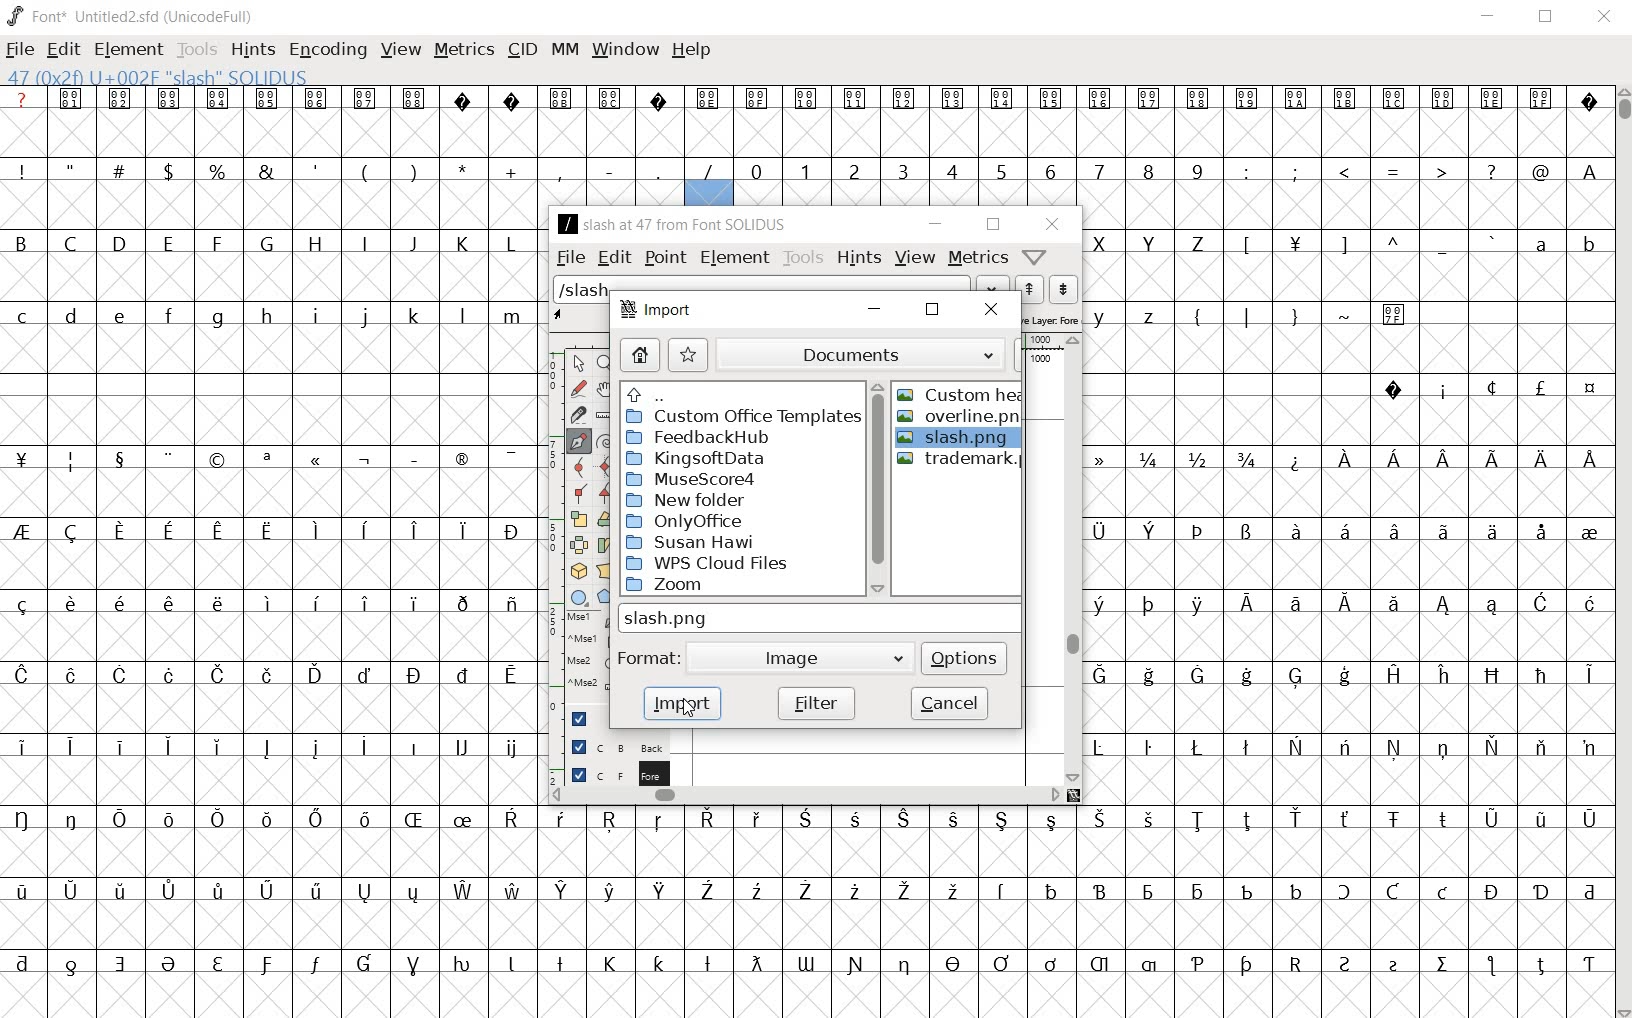  I want to click on scrollbar, so click(876, 489).